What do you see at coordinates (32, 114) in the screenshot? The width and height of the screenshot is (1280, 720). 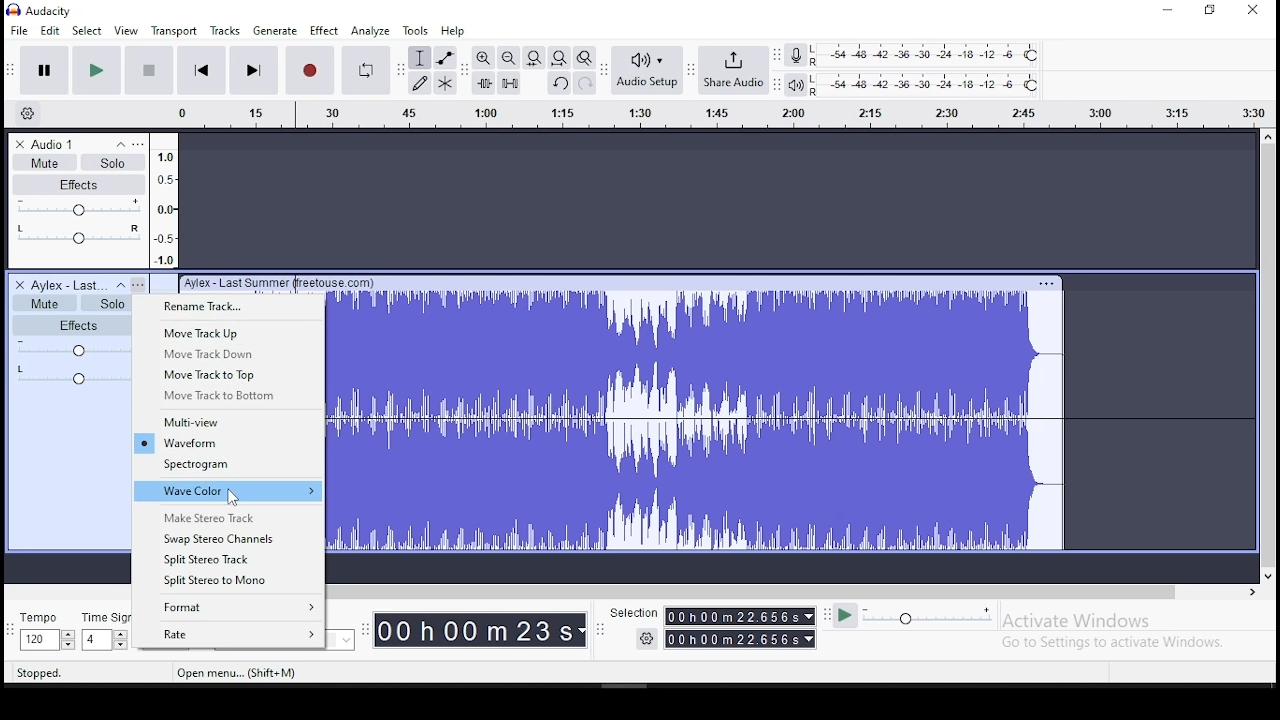 I see `timeline options` at bounding box center [32, 114].